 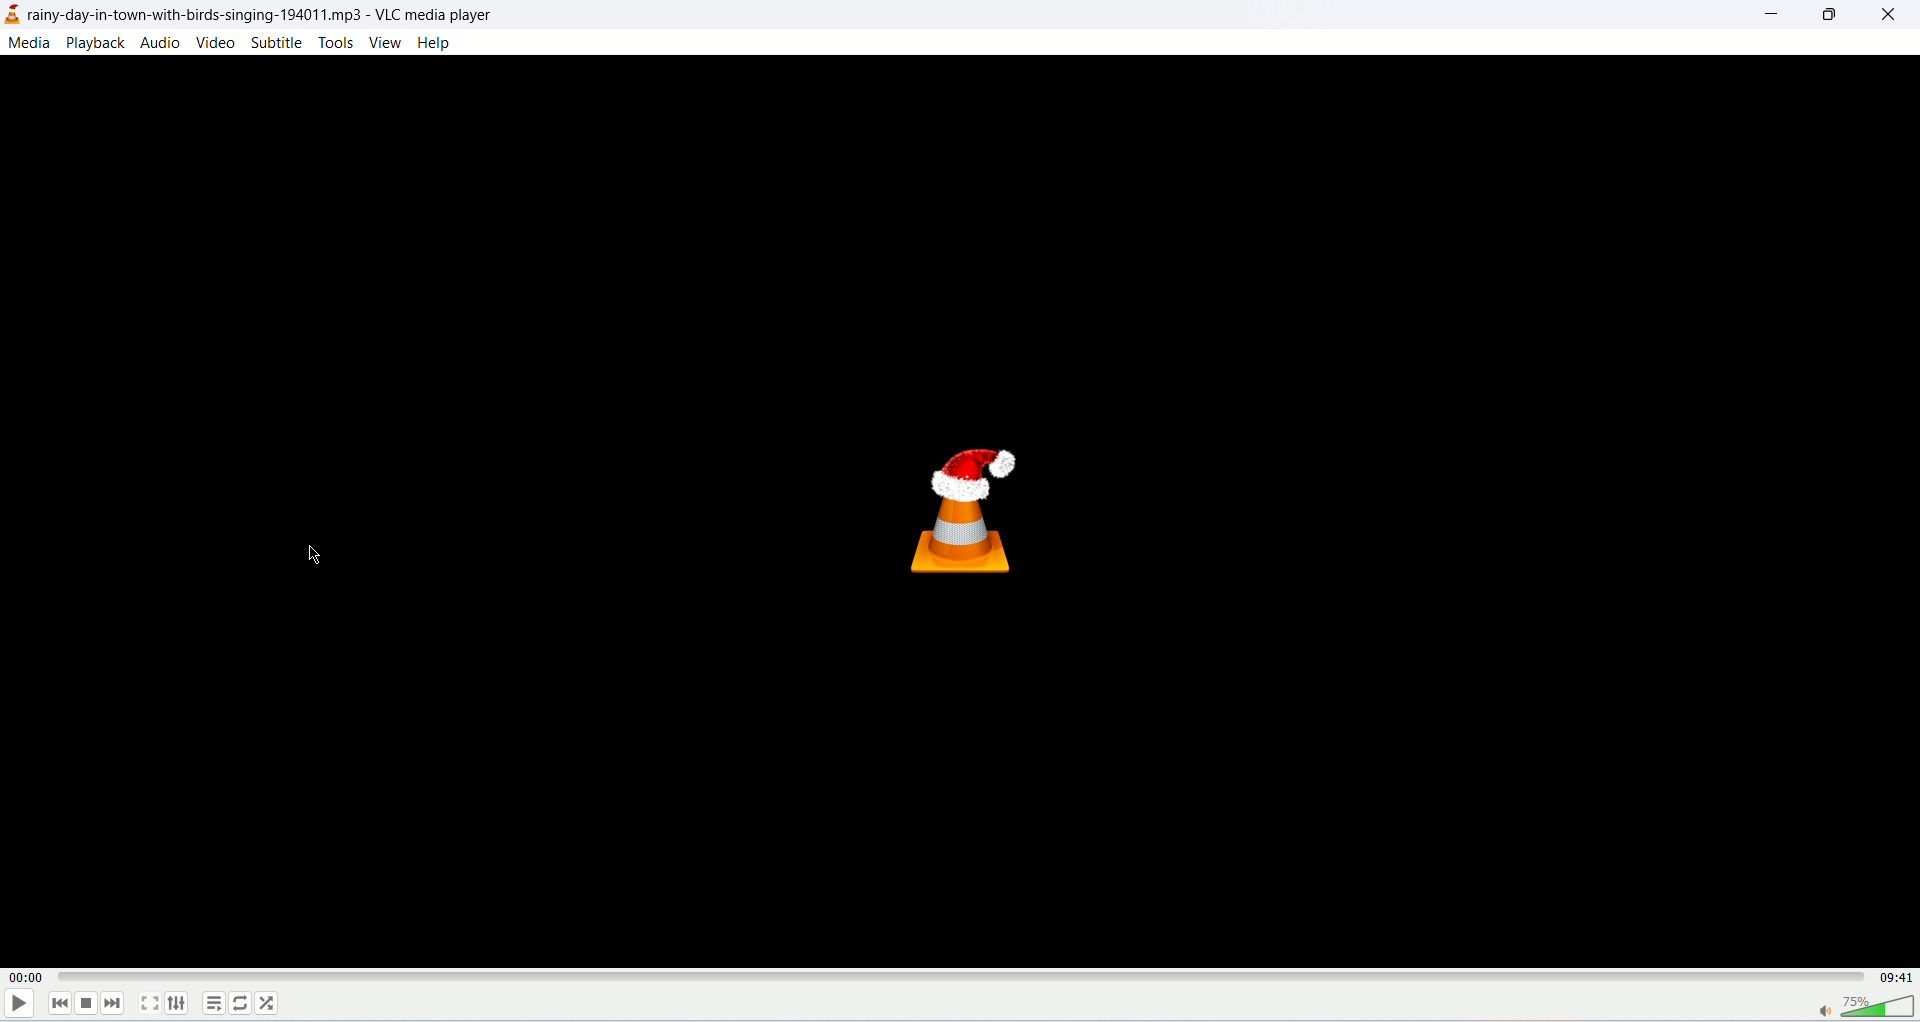 I want to click on close, so click(x=1889, y=15).